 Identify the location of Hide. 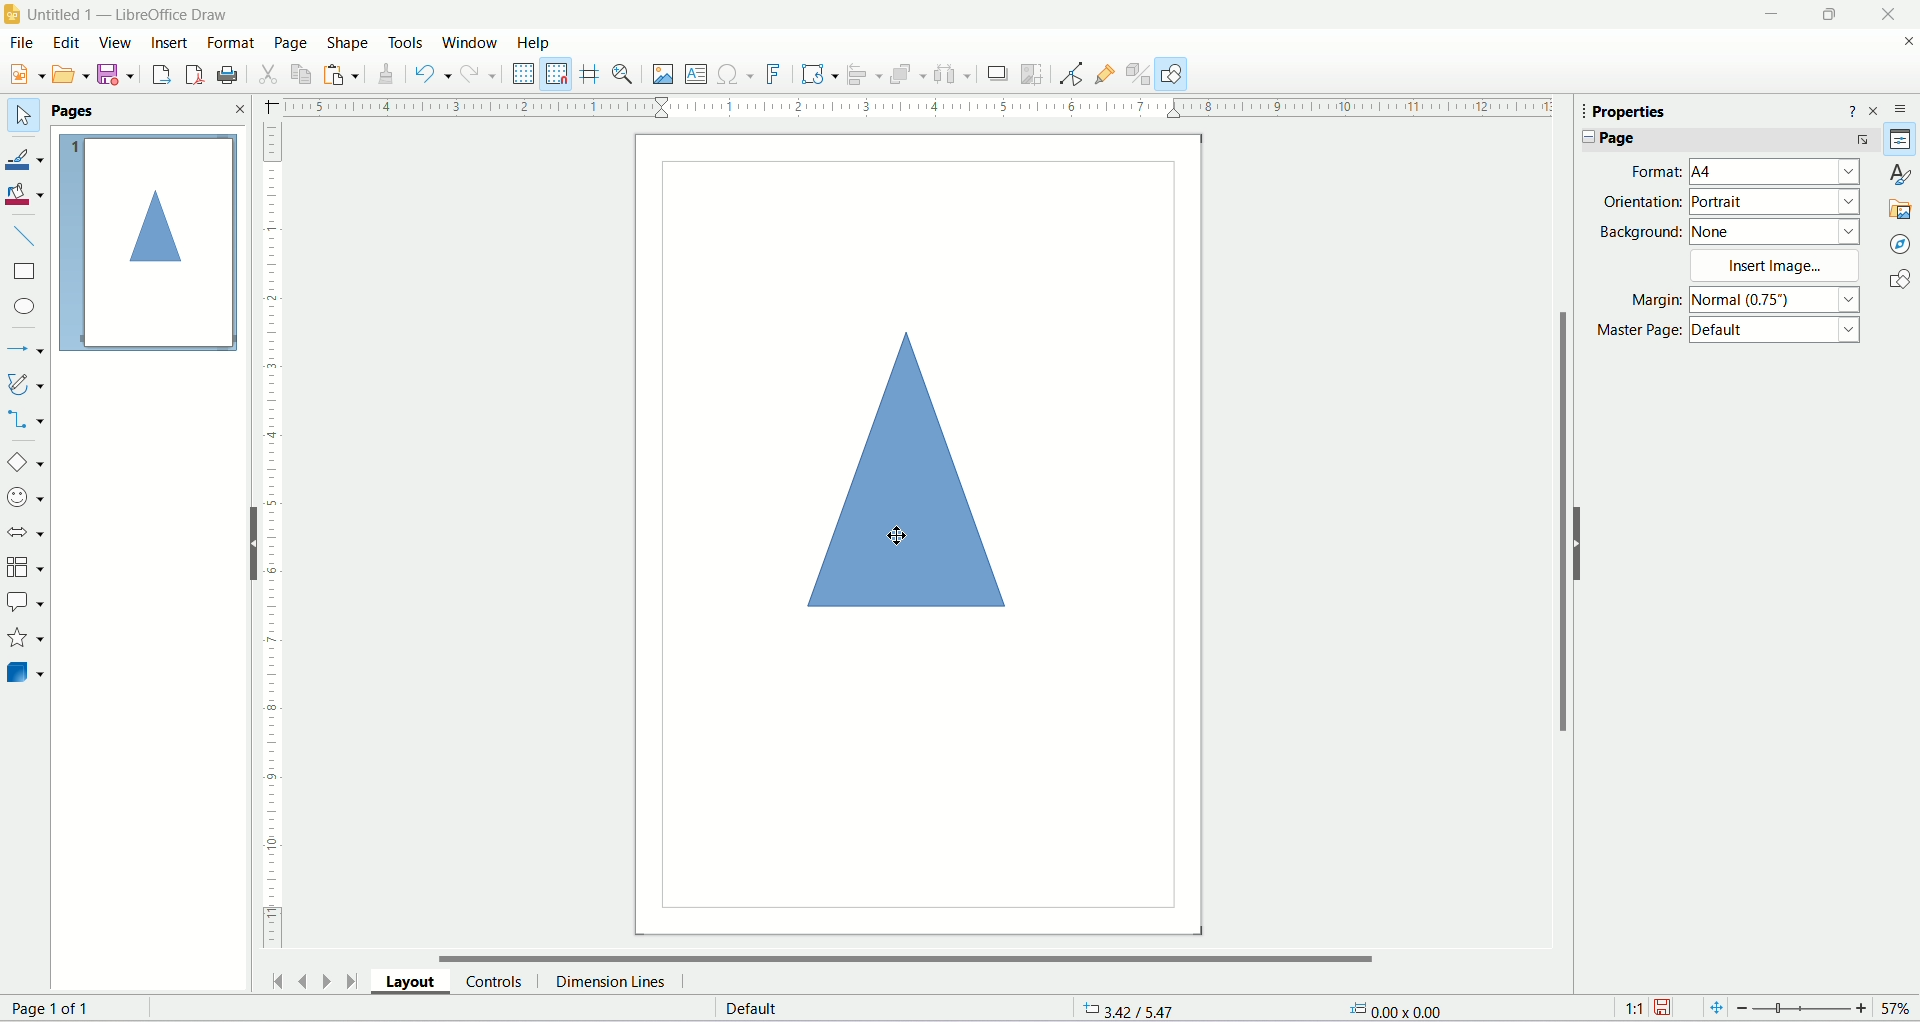
(1582, 544).